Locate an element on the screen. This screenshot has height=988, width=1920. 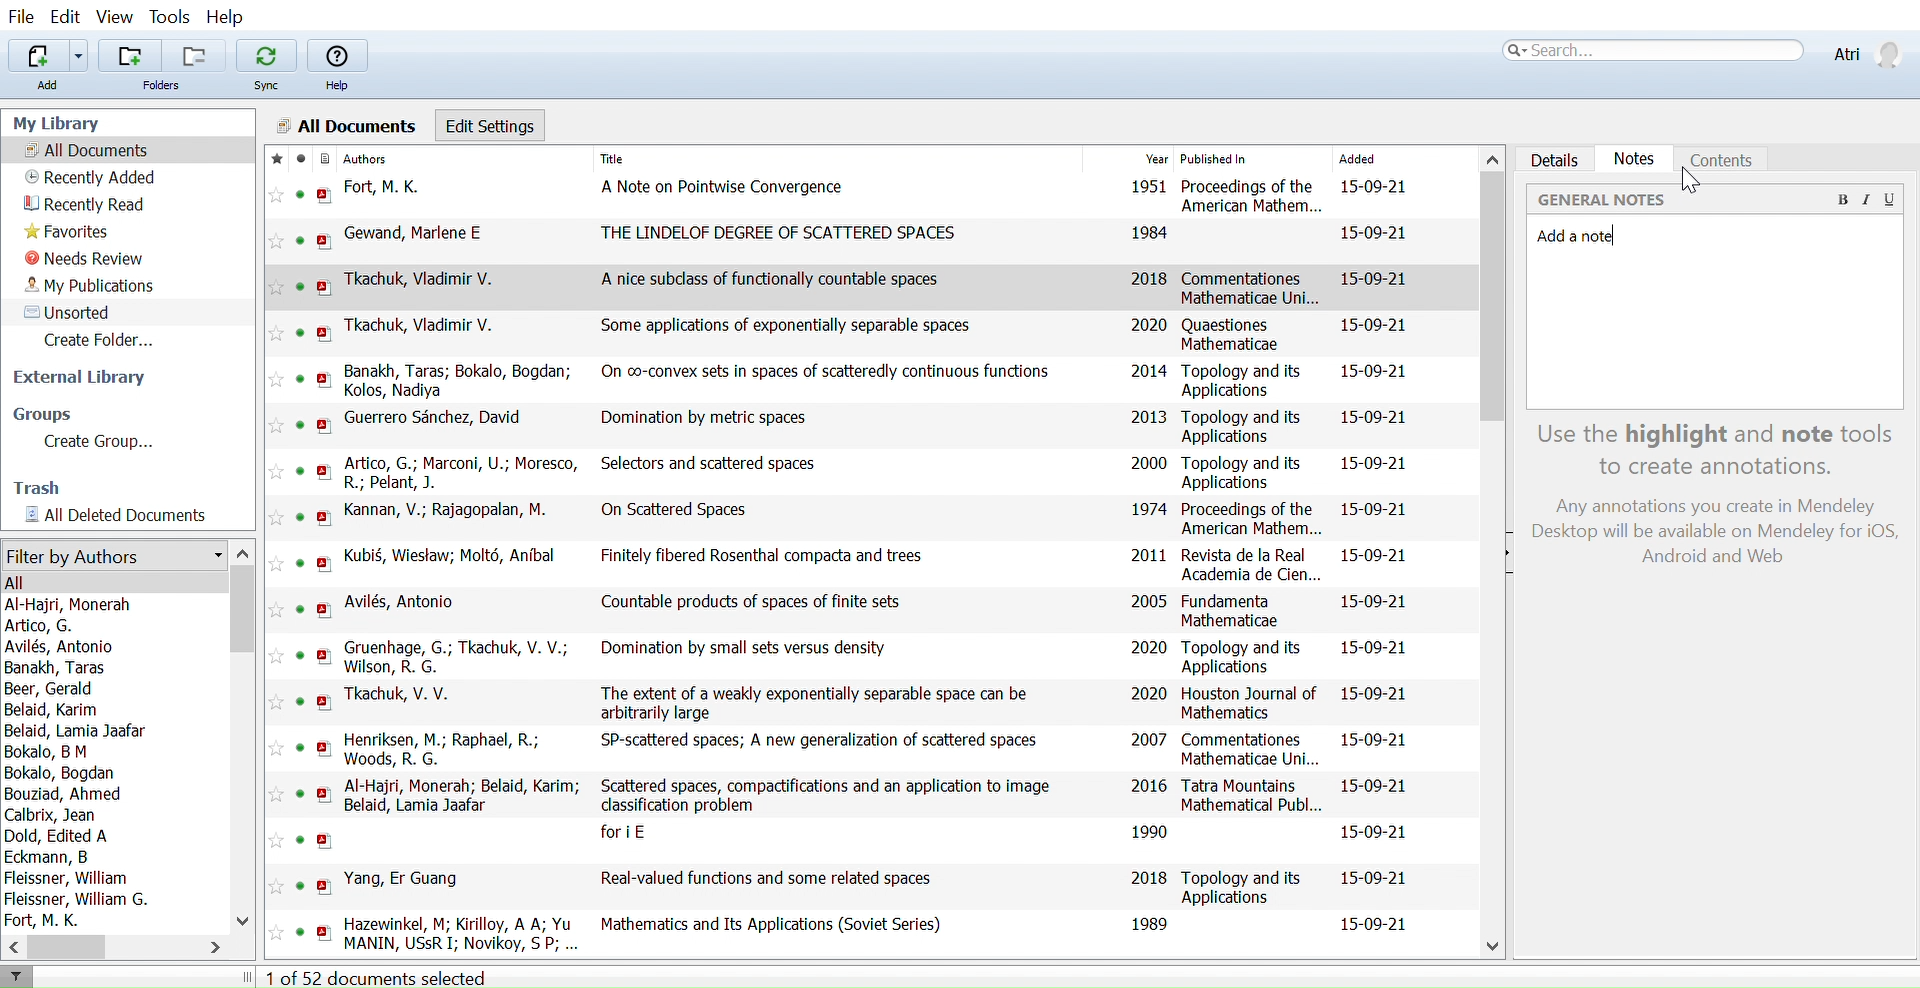
open PDF is located at coordinates (324, 195).